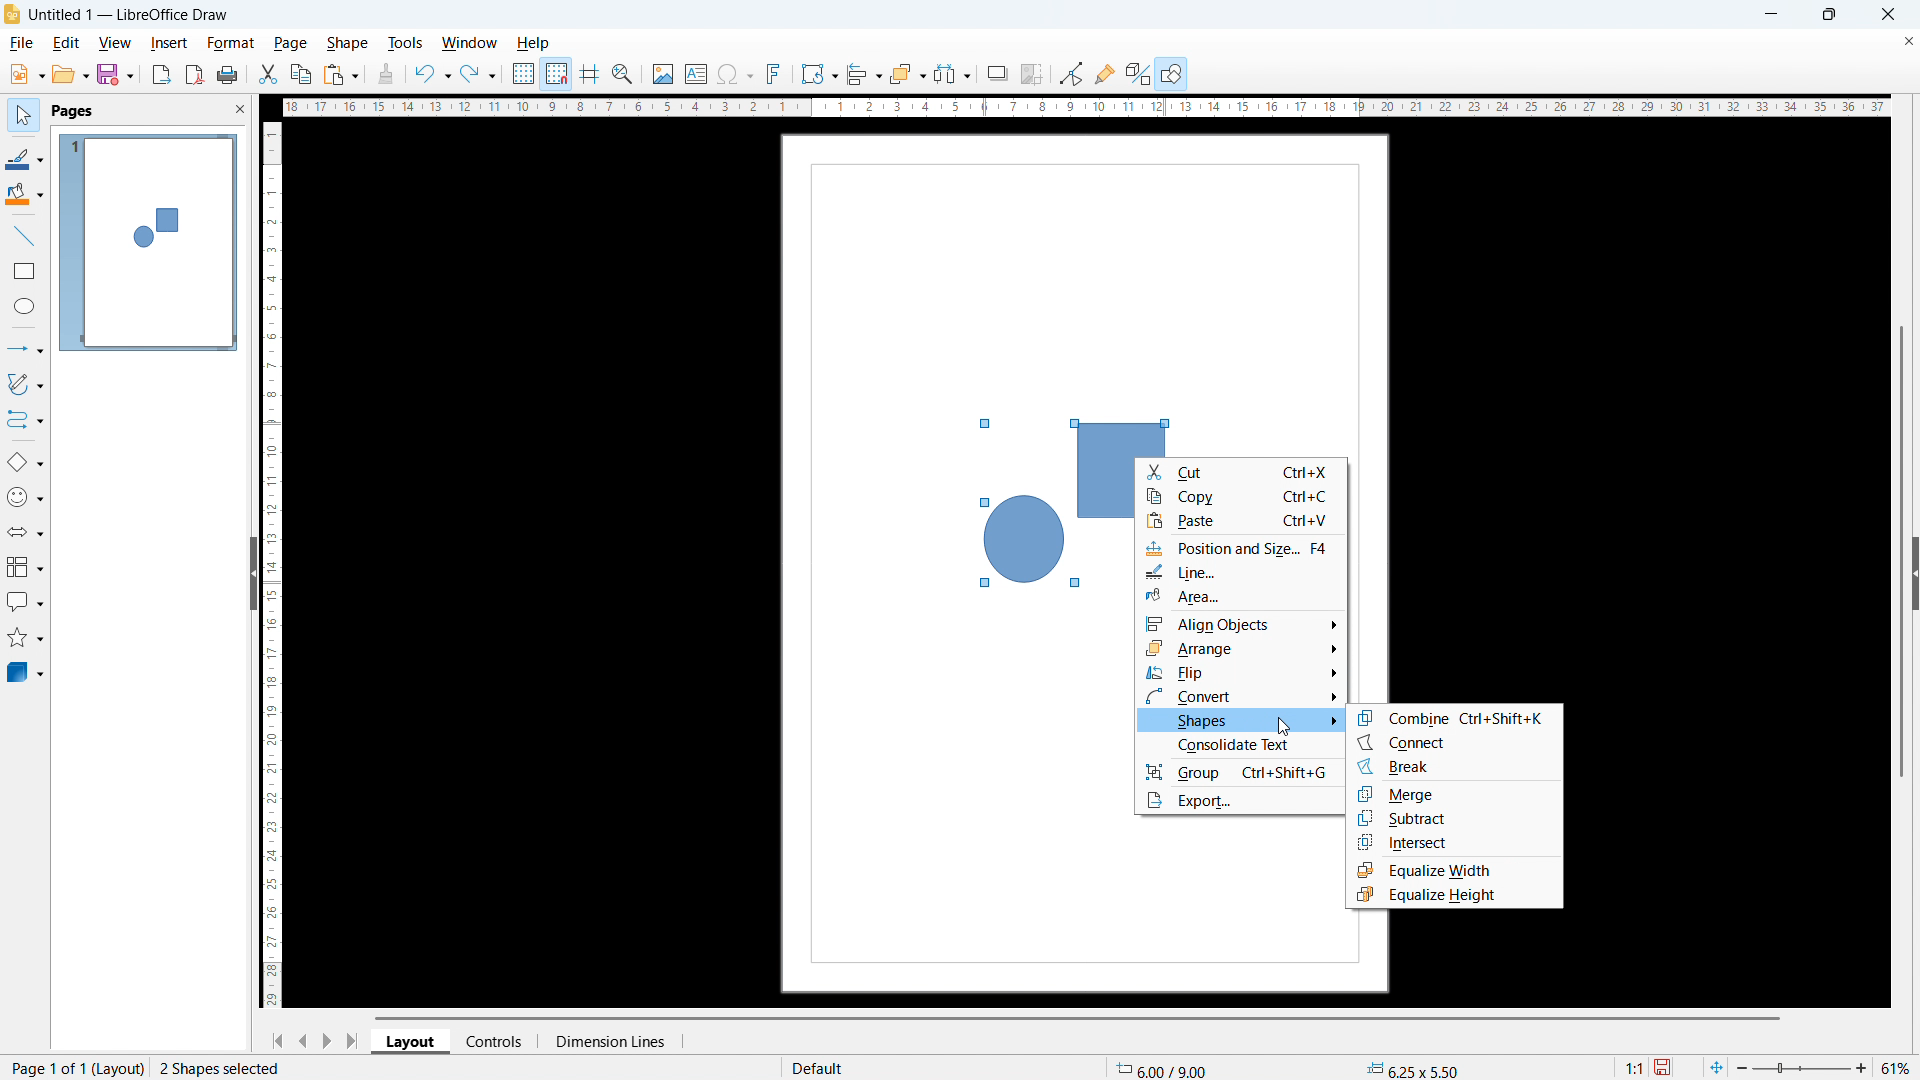 This screenshot has height=1080, width=1920. What do you see at coordinates (163, 76) in the screenshot?
I see `export` at bounding box center [163, 76].